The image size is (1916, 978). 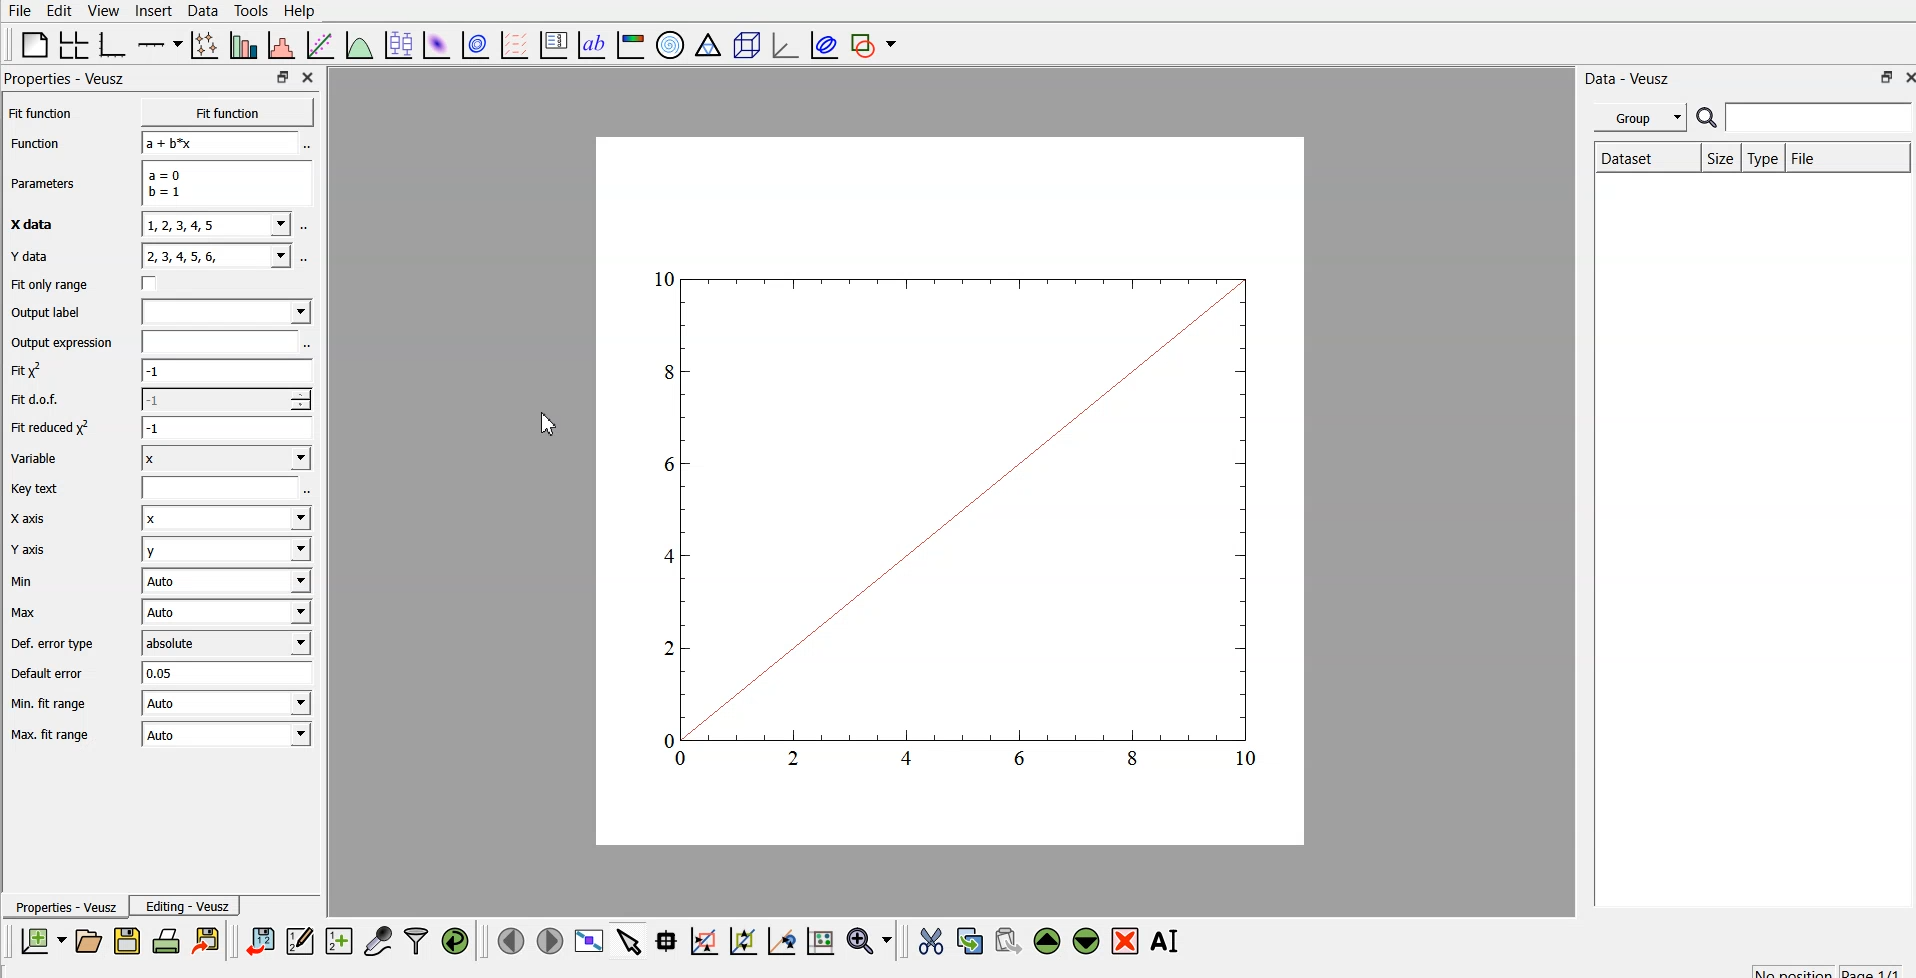 I want to click on restore down, so click(x=280, y=78).